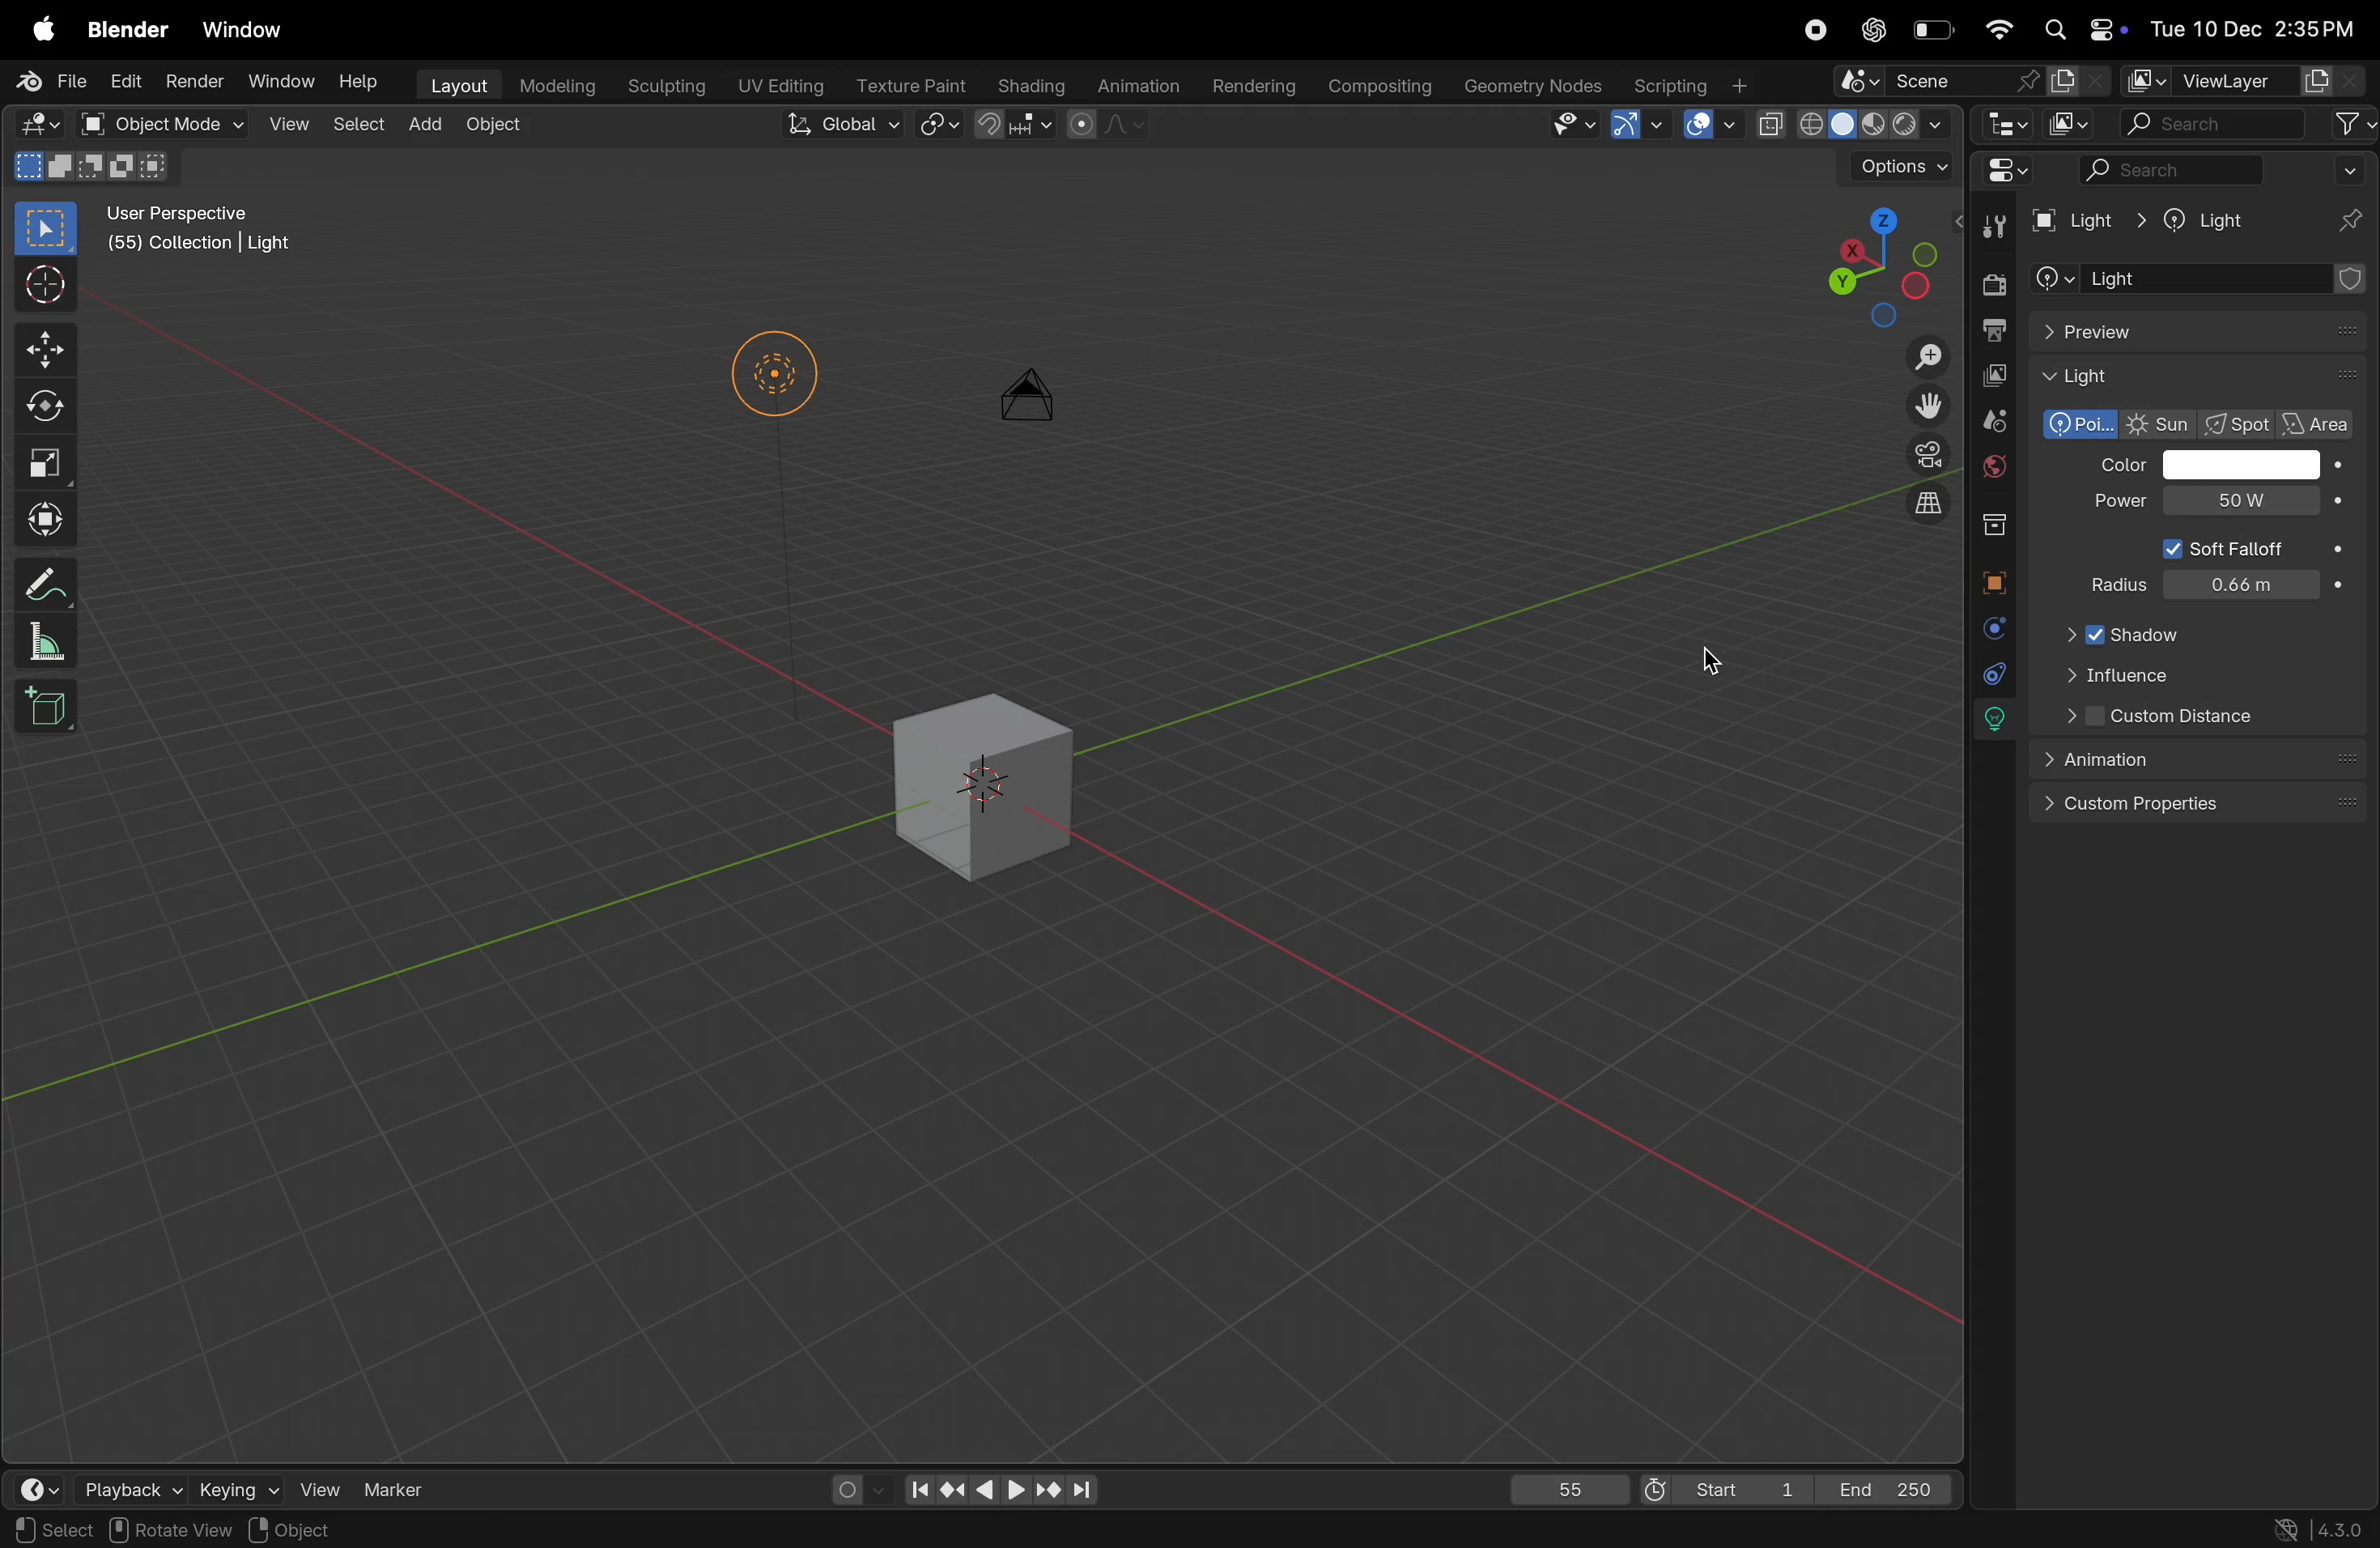  Describe the element at coordinates (133, 1488) in the screenshot. I see `playback` at that location.